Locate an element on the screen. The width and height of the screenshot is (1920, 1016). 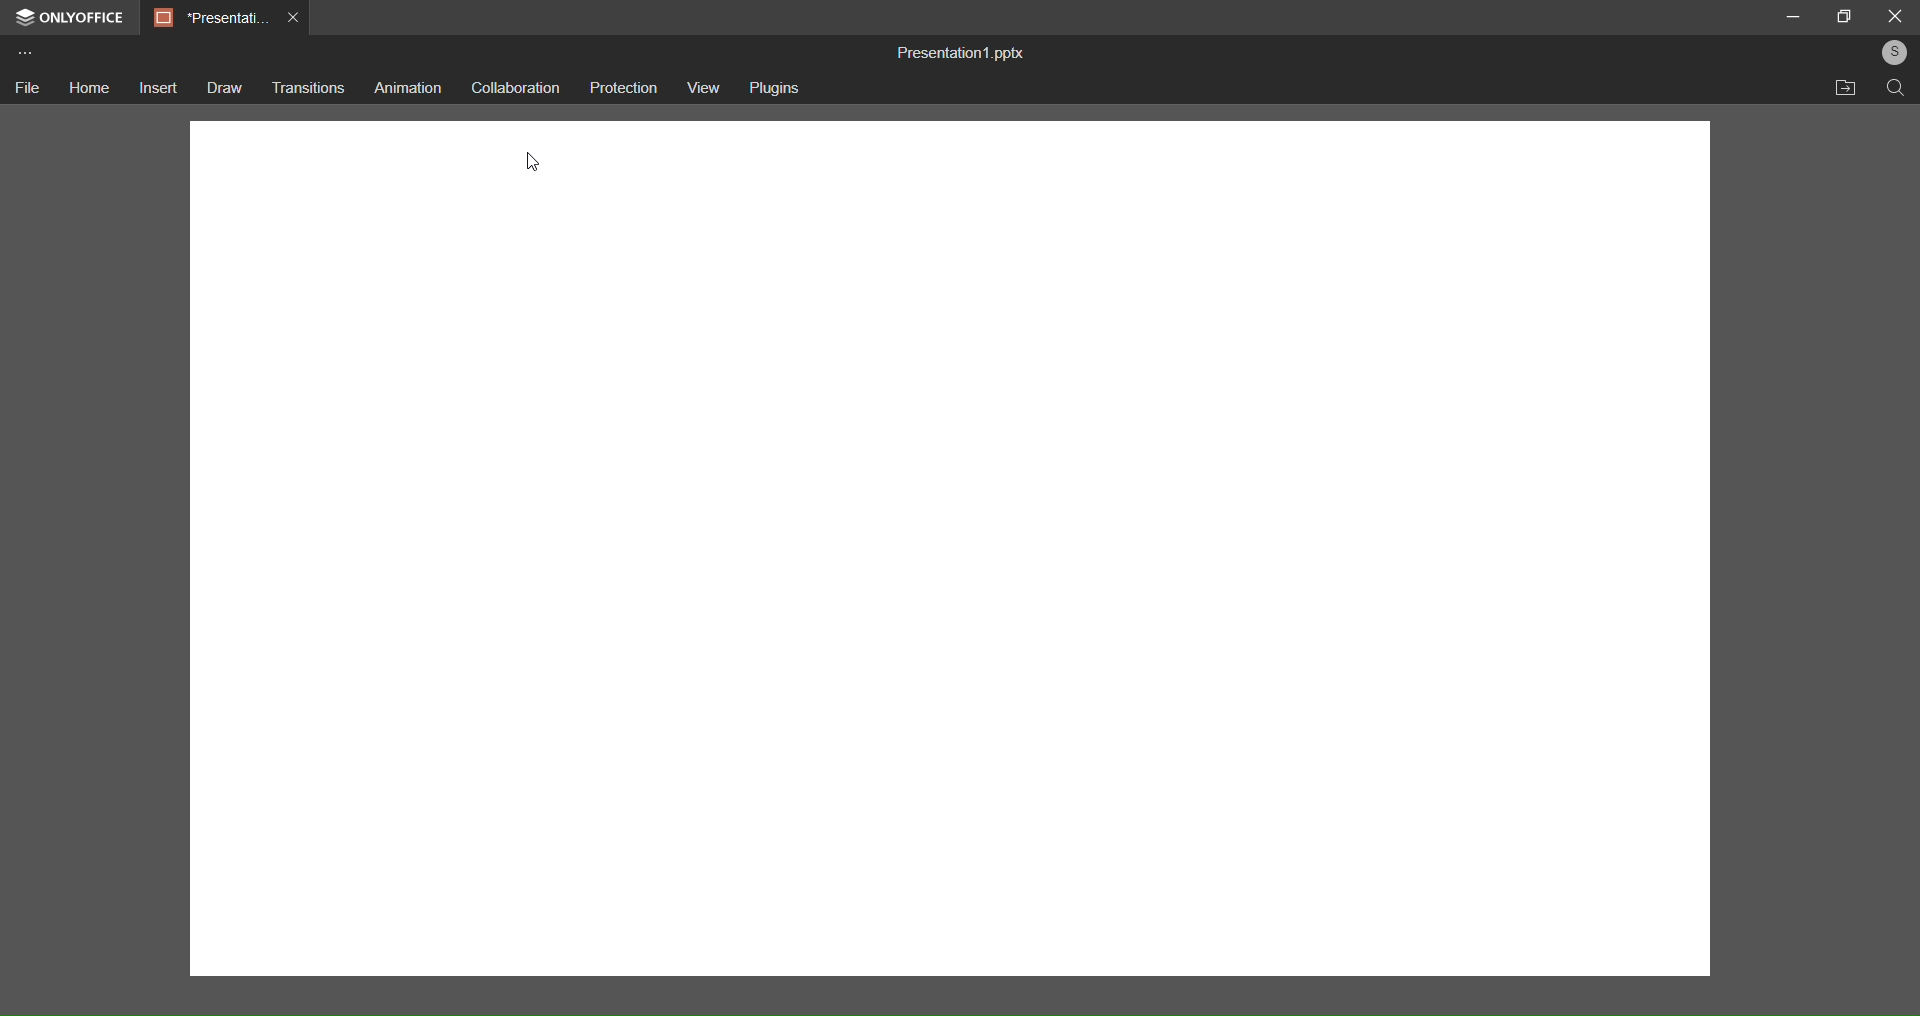
onlyoffice is located at coordinates (68, 17).